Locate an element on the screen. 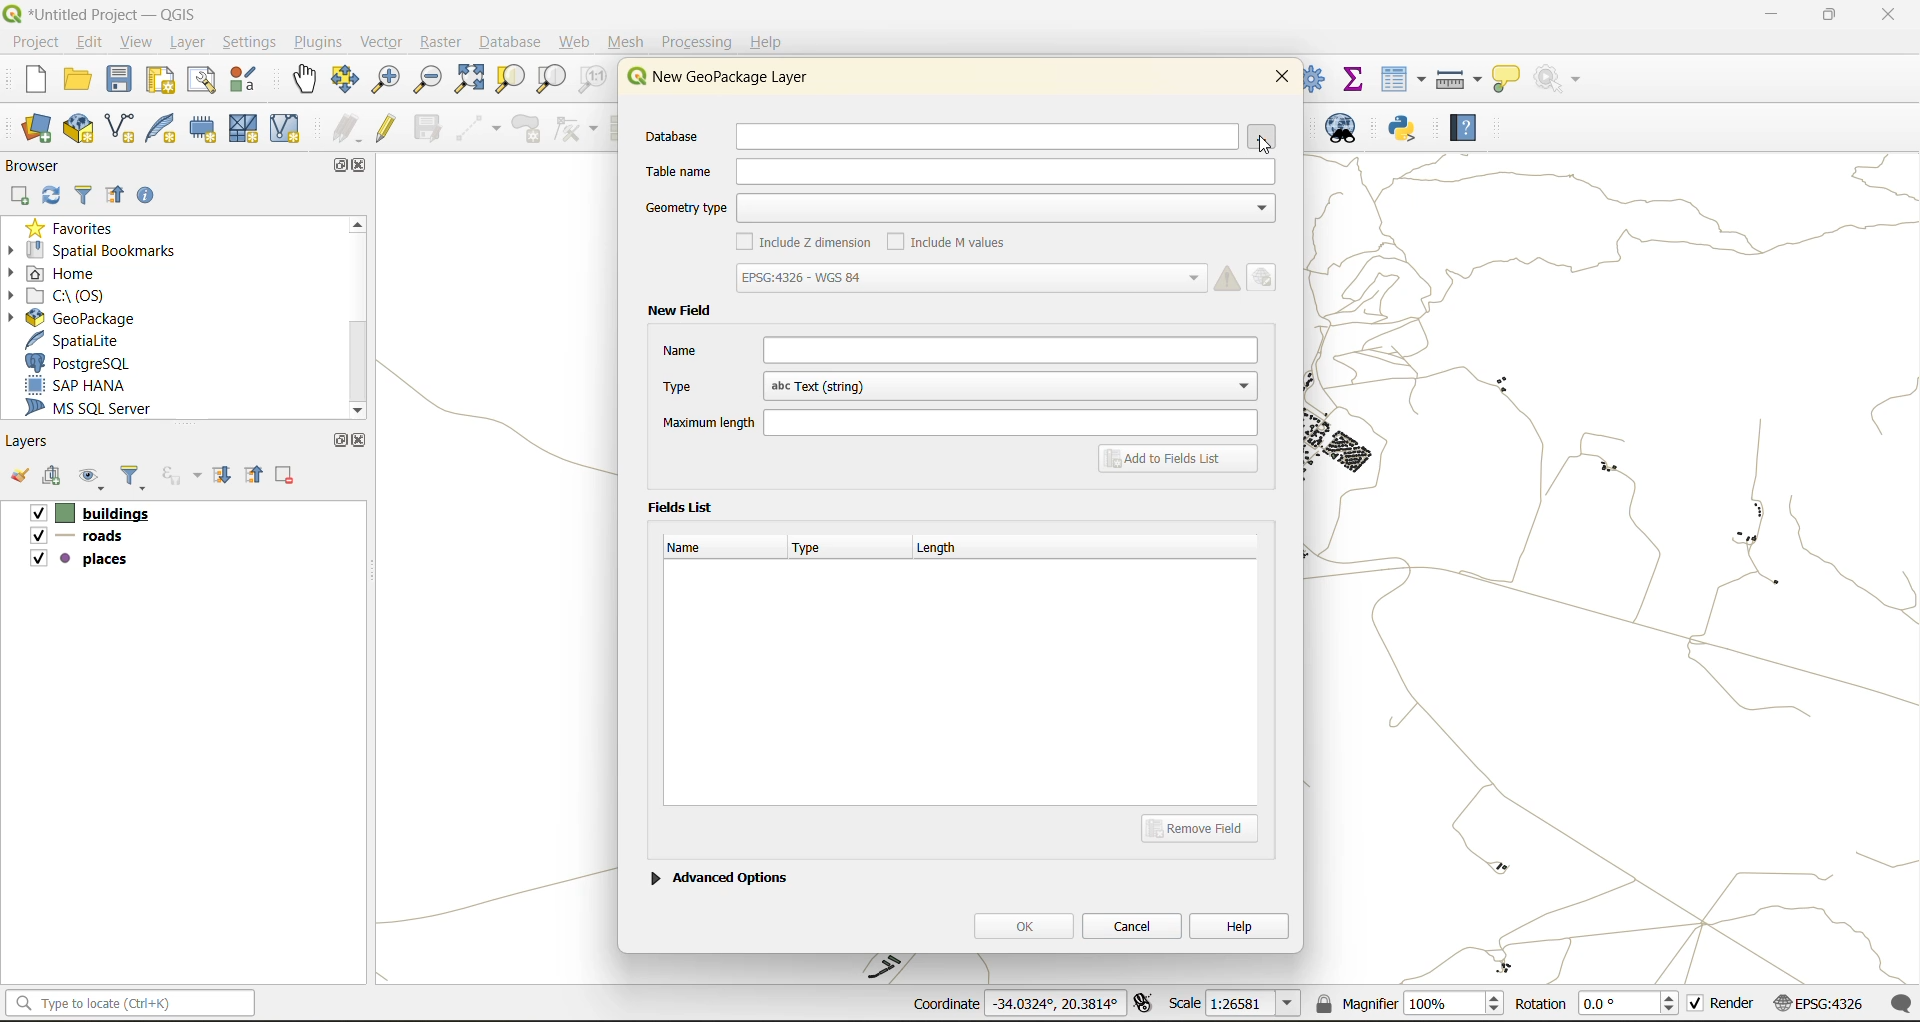  show tips is located at coordinates (1507, 80).